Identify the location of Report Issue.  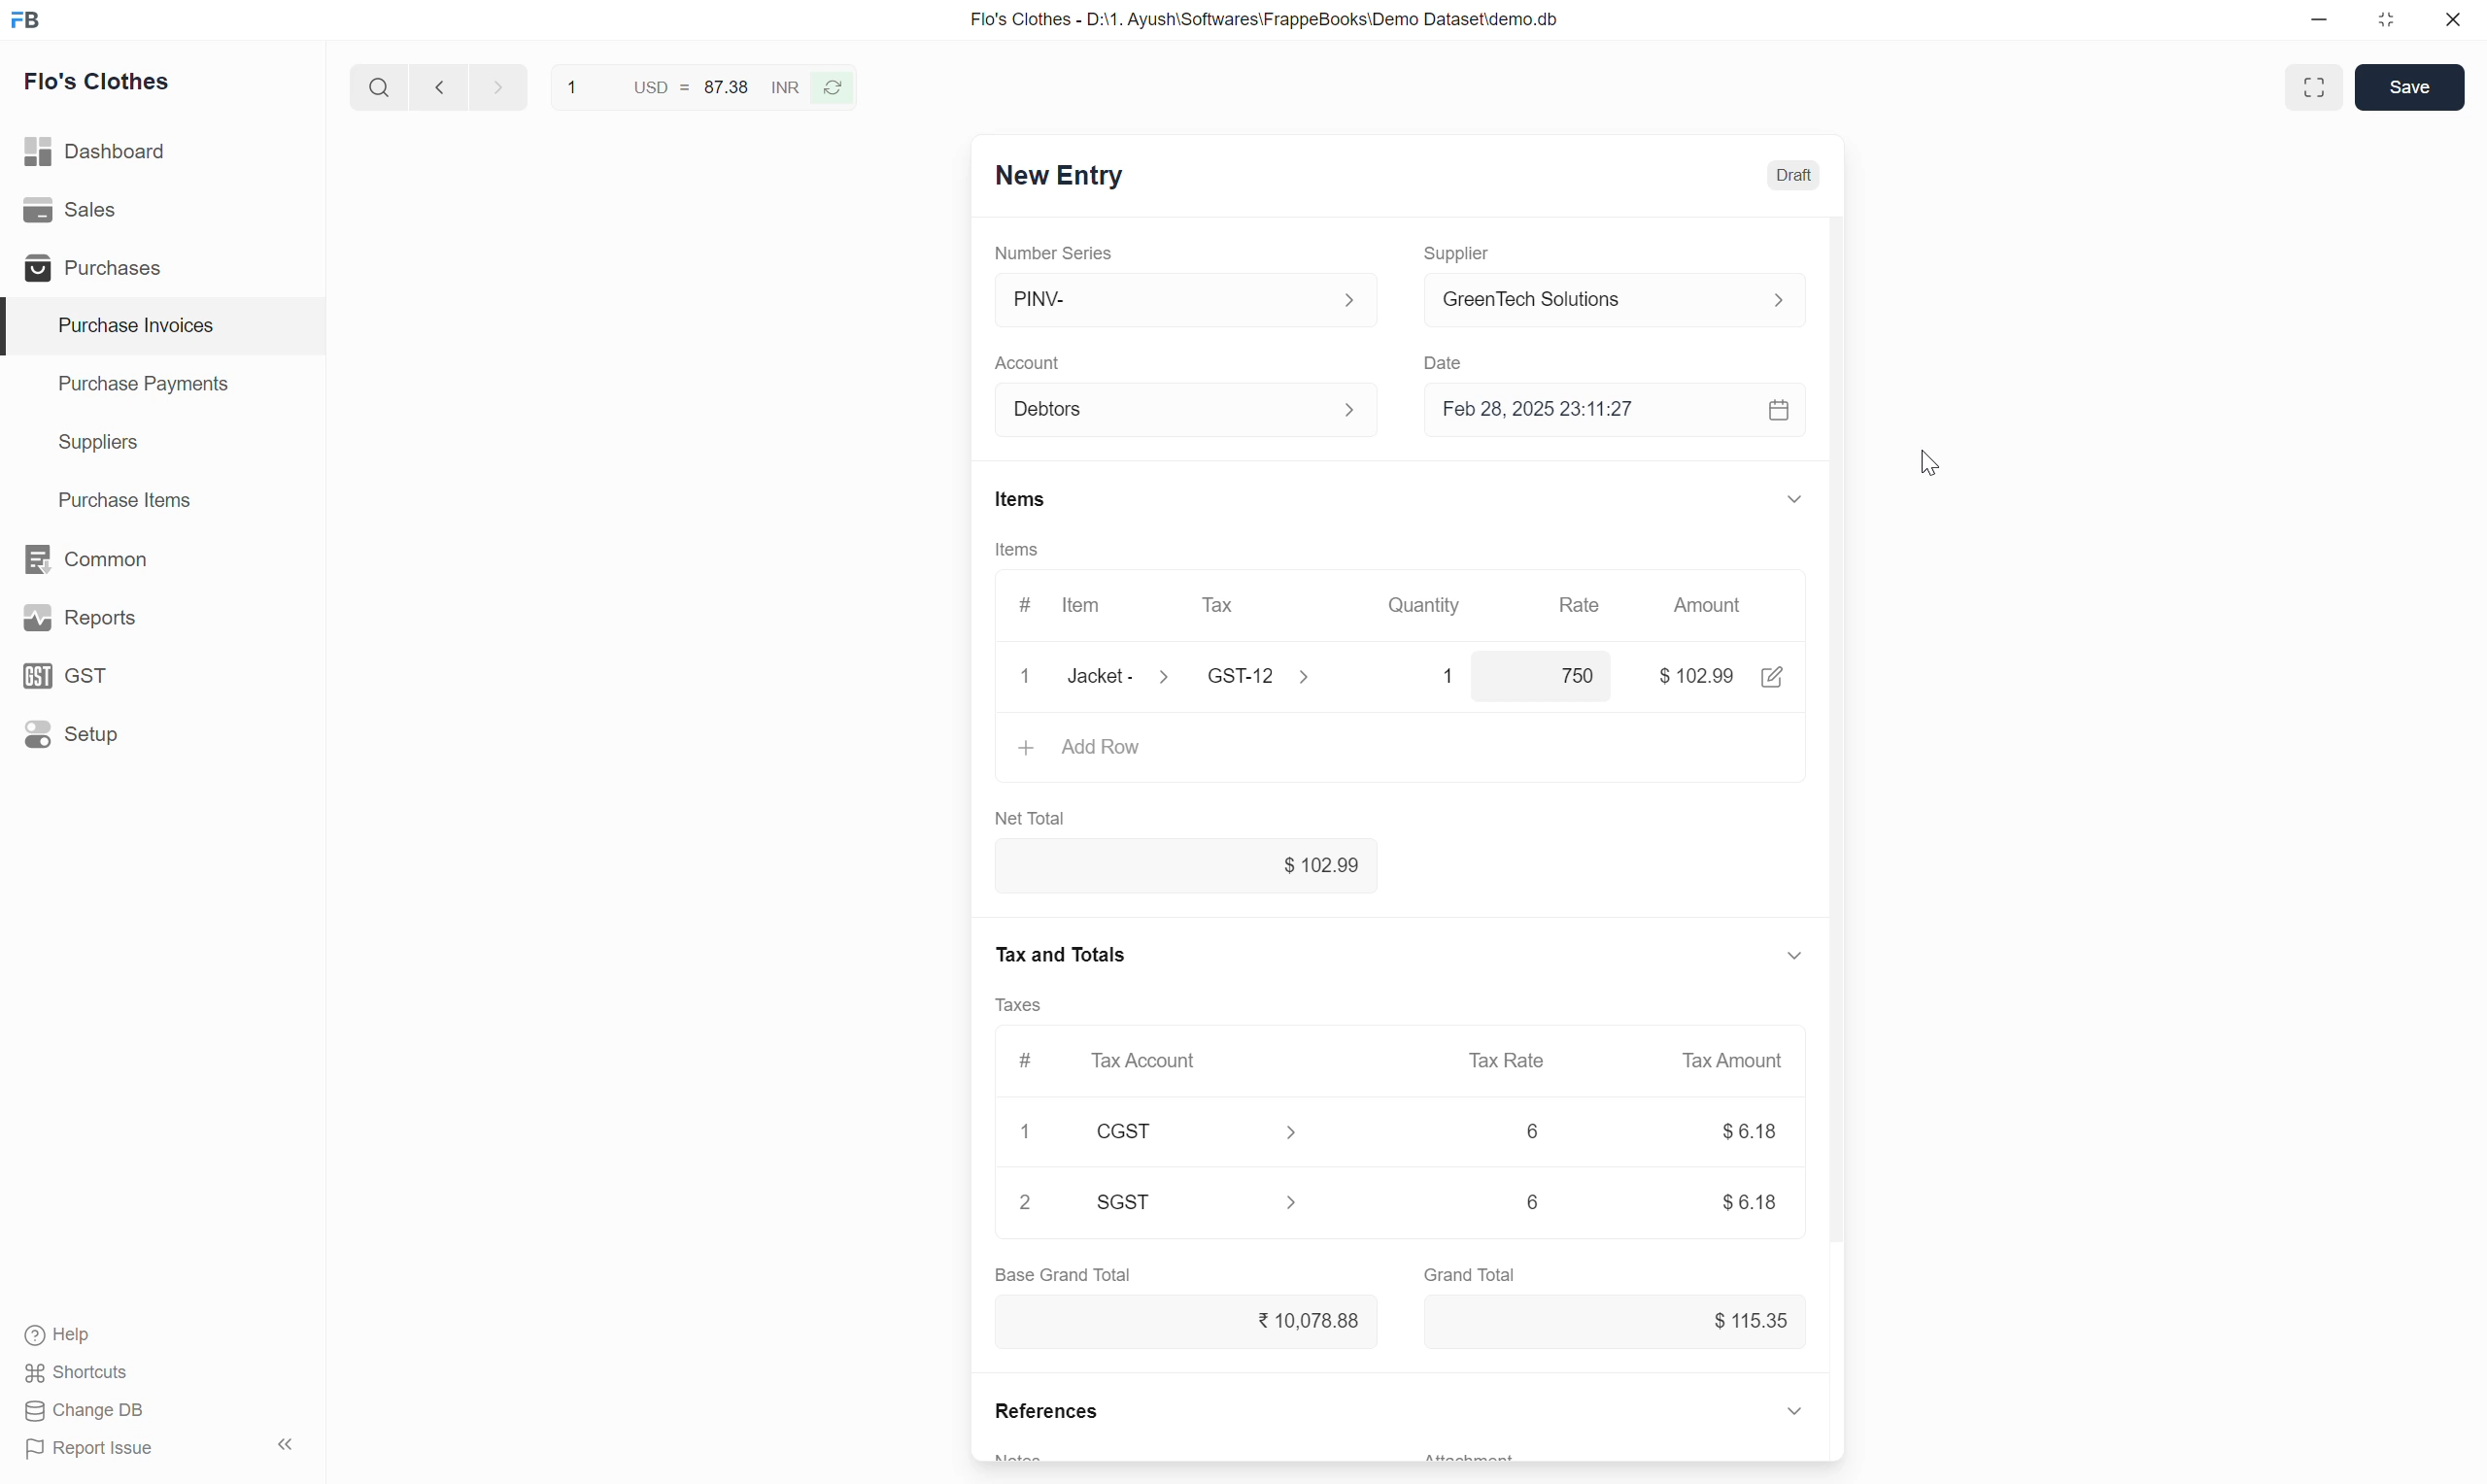
(90, 1449).